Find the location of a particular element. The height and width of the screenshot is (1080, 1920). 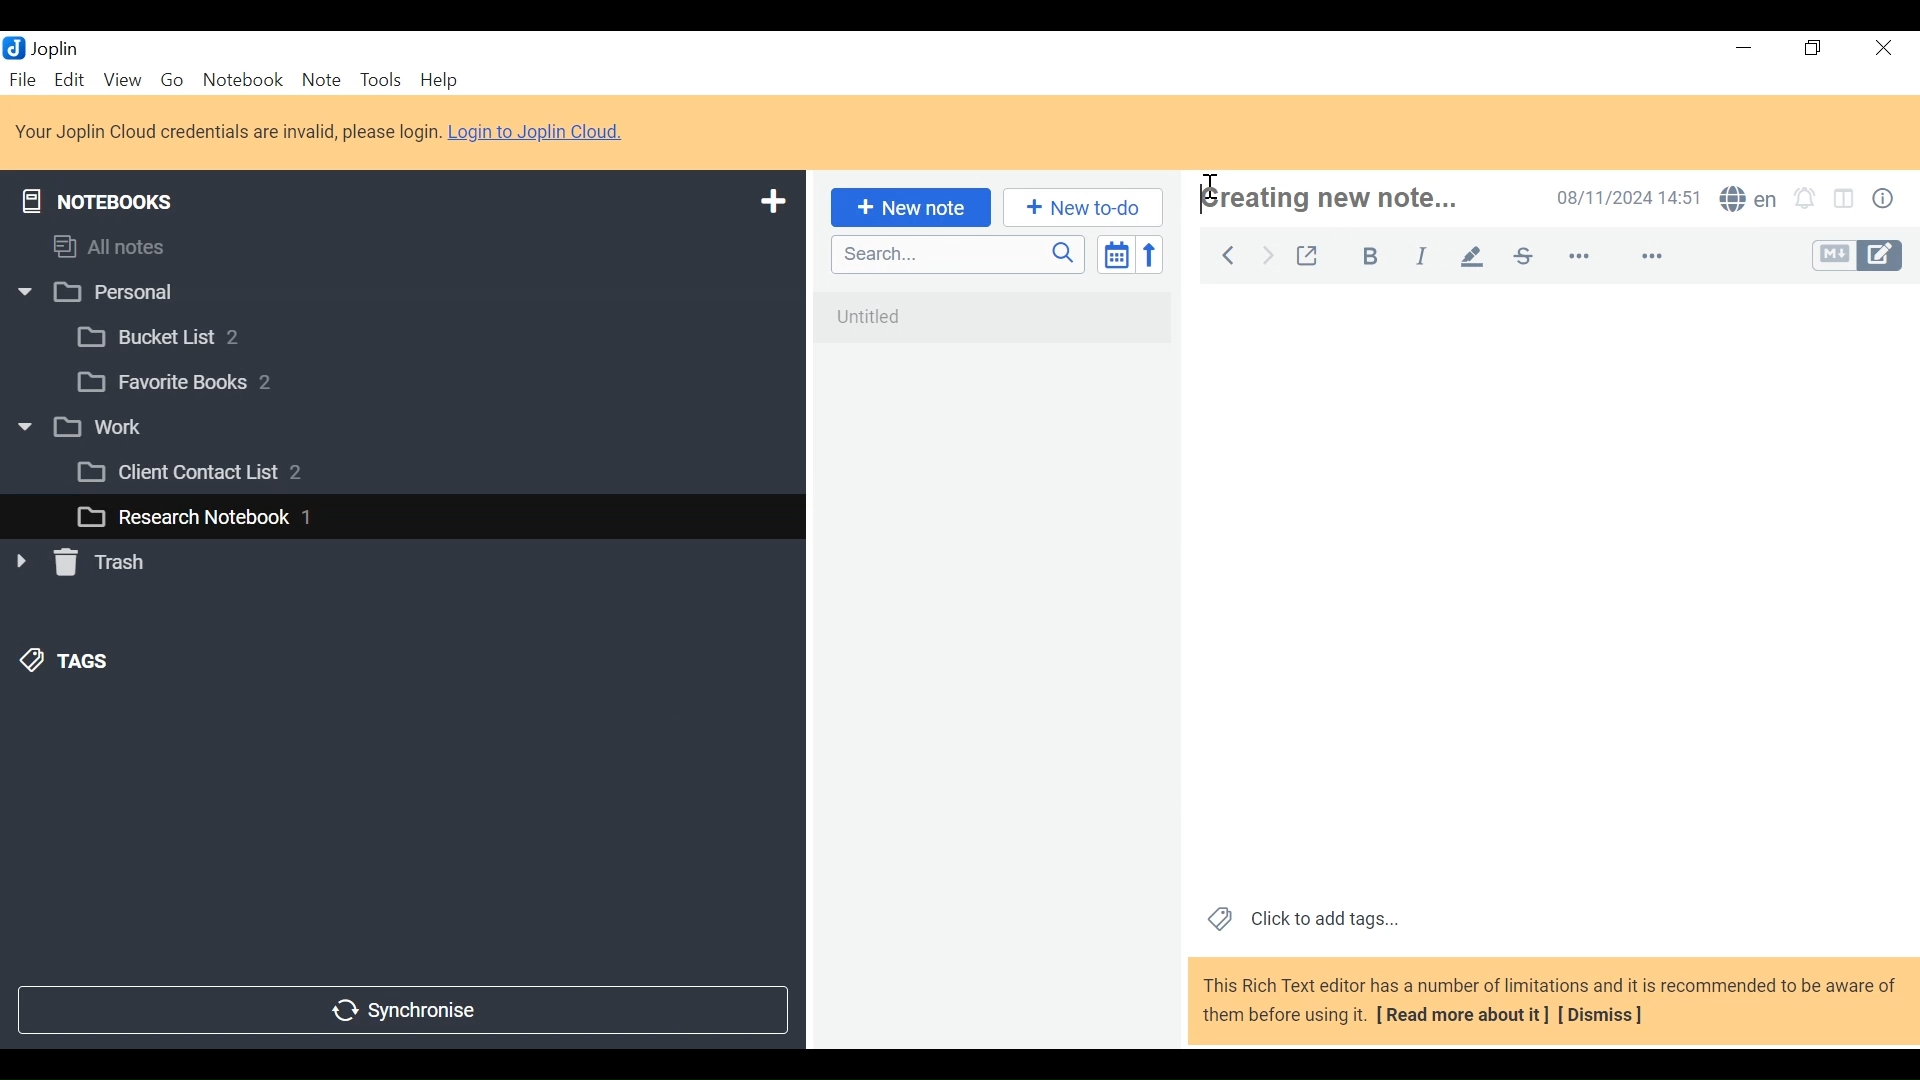

Search is located at coordinates (955, 254).